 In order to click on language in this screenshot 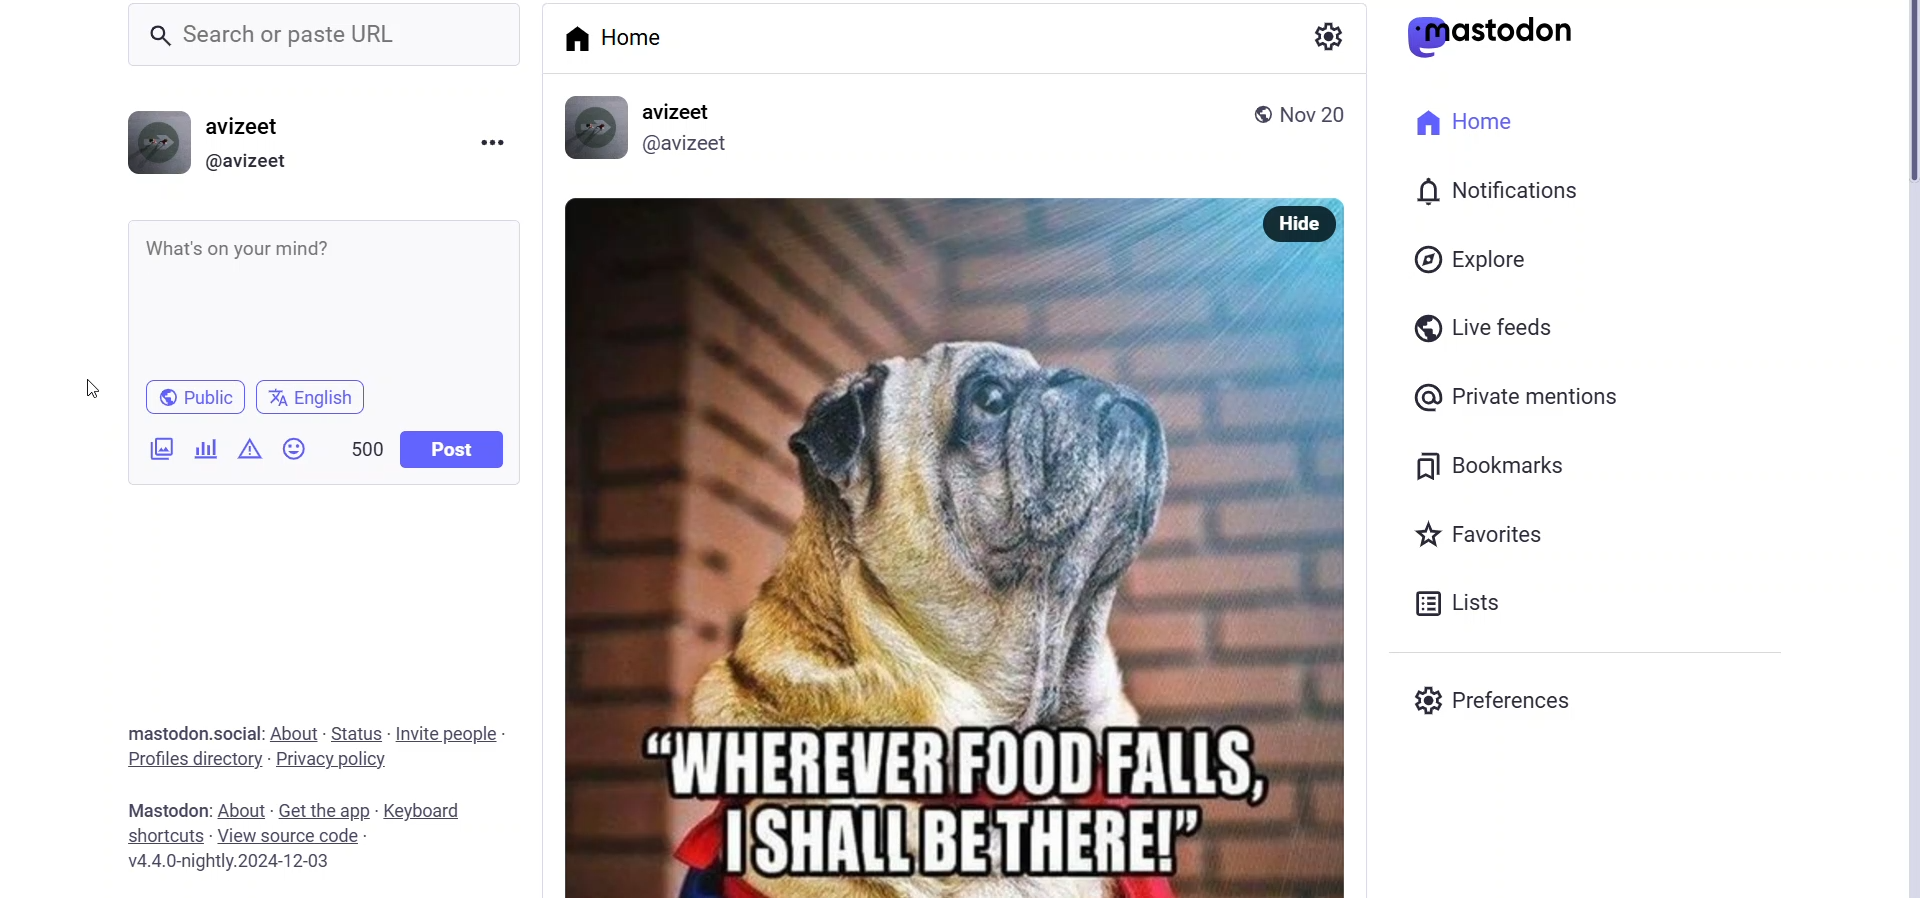, I will do `click(317, 396)`.